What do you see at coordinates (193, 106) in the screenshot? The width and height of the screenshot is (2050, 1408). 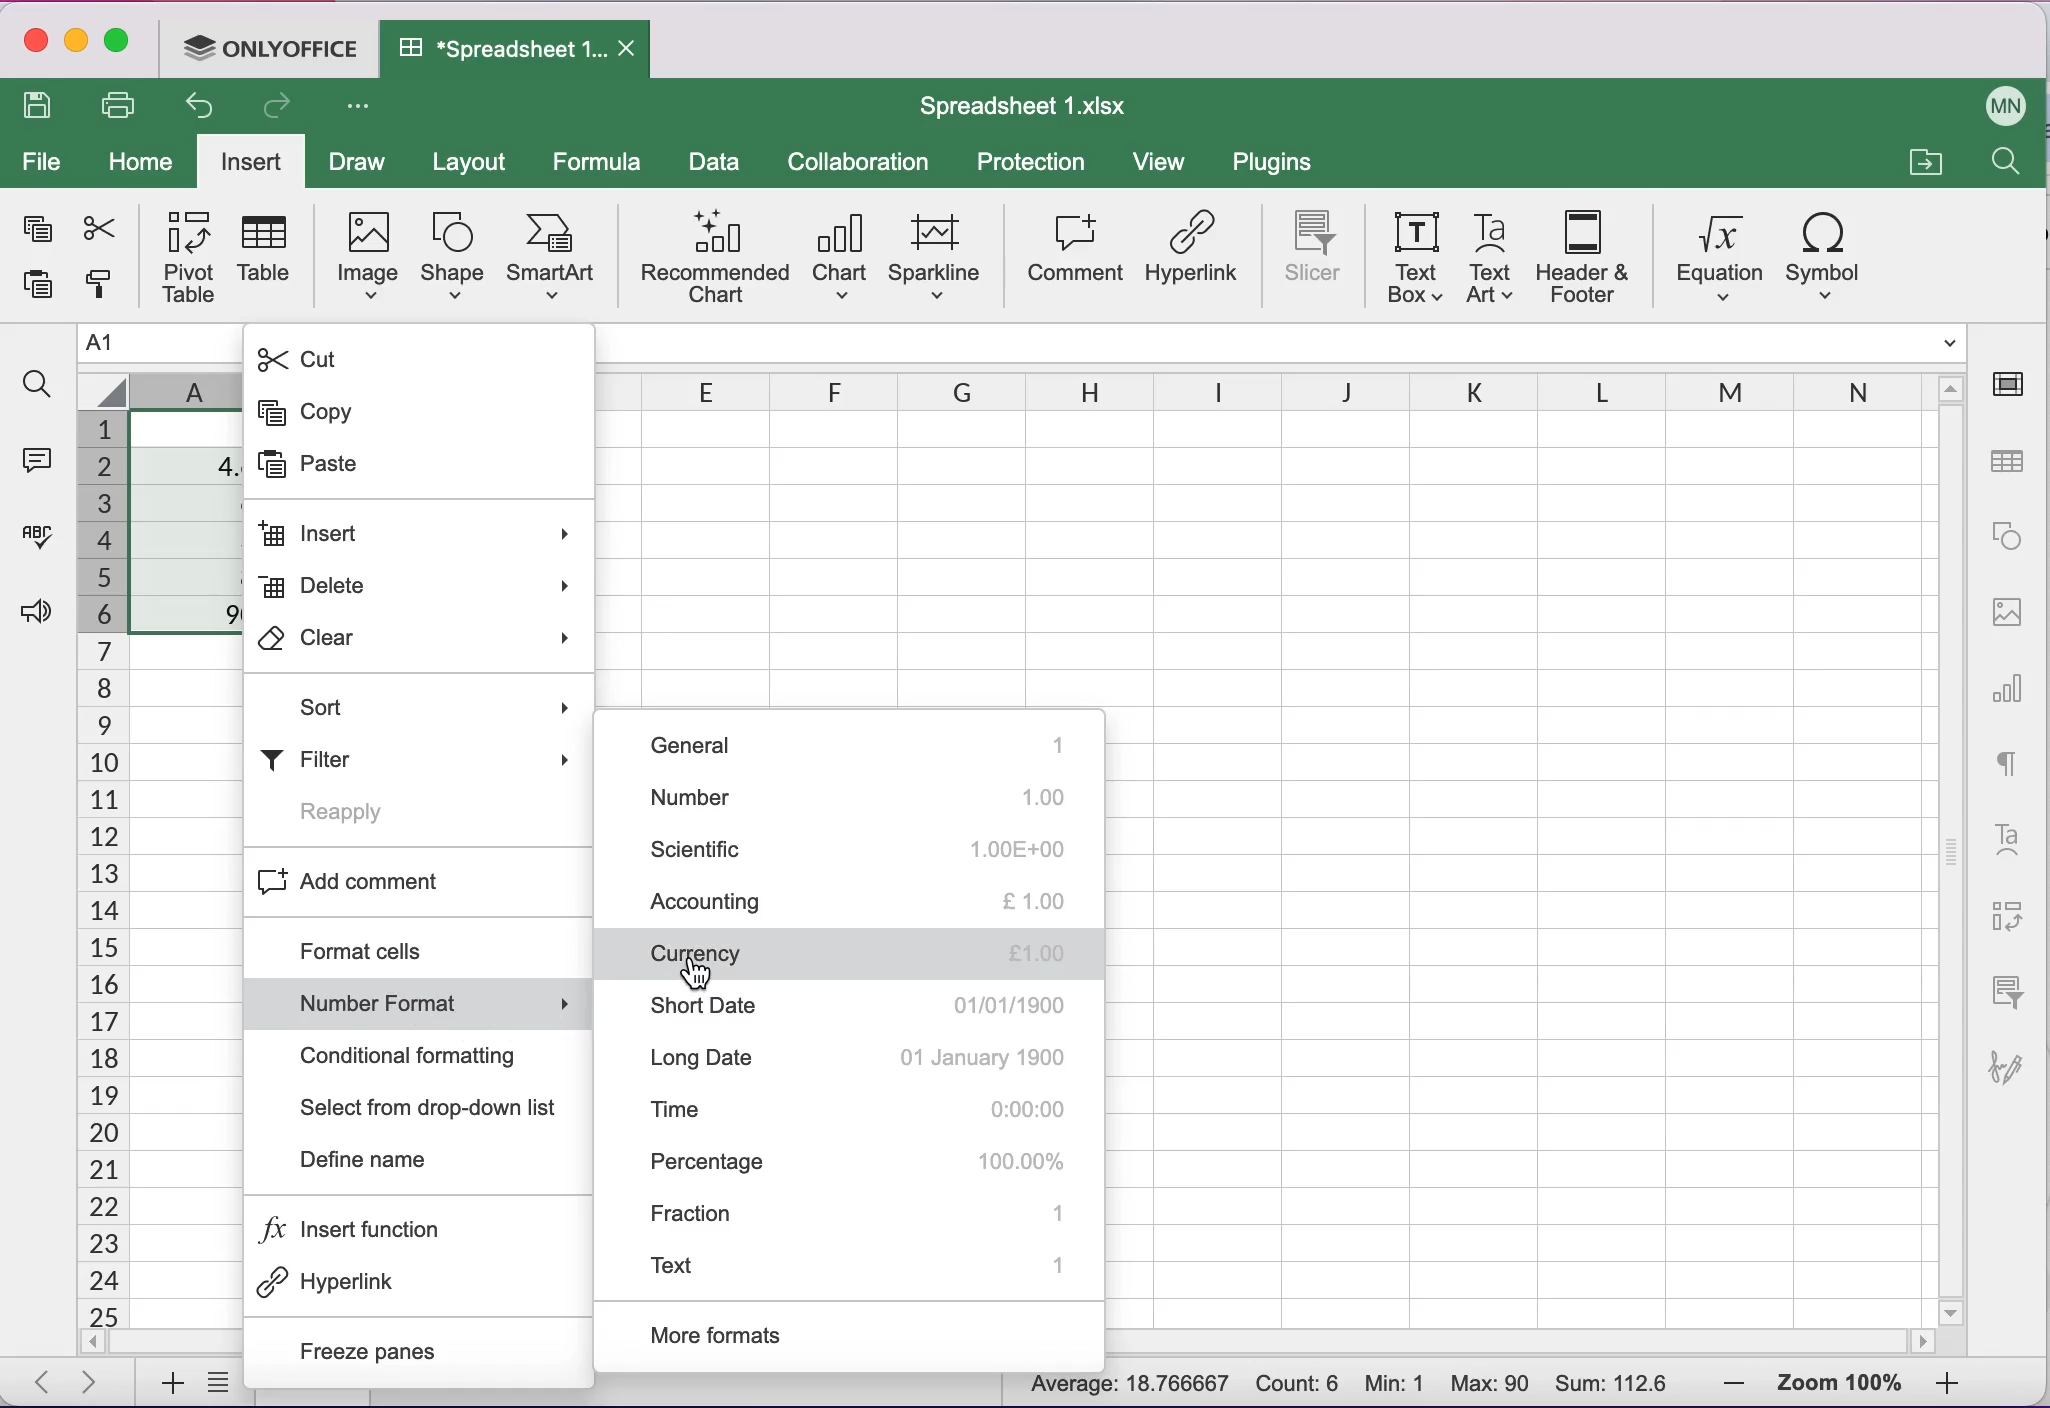 I see `undo` at bounding box center [193, 106].